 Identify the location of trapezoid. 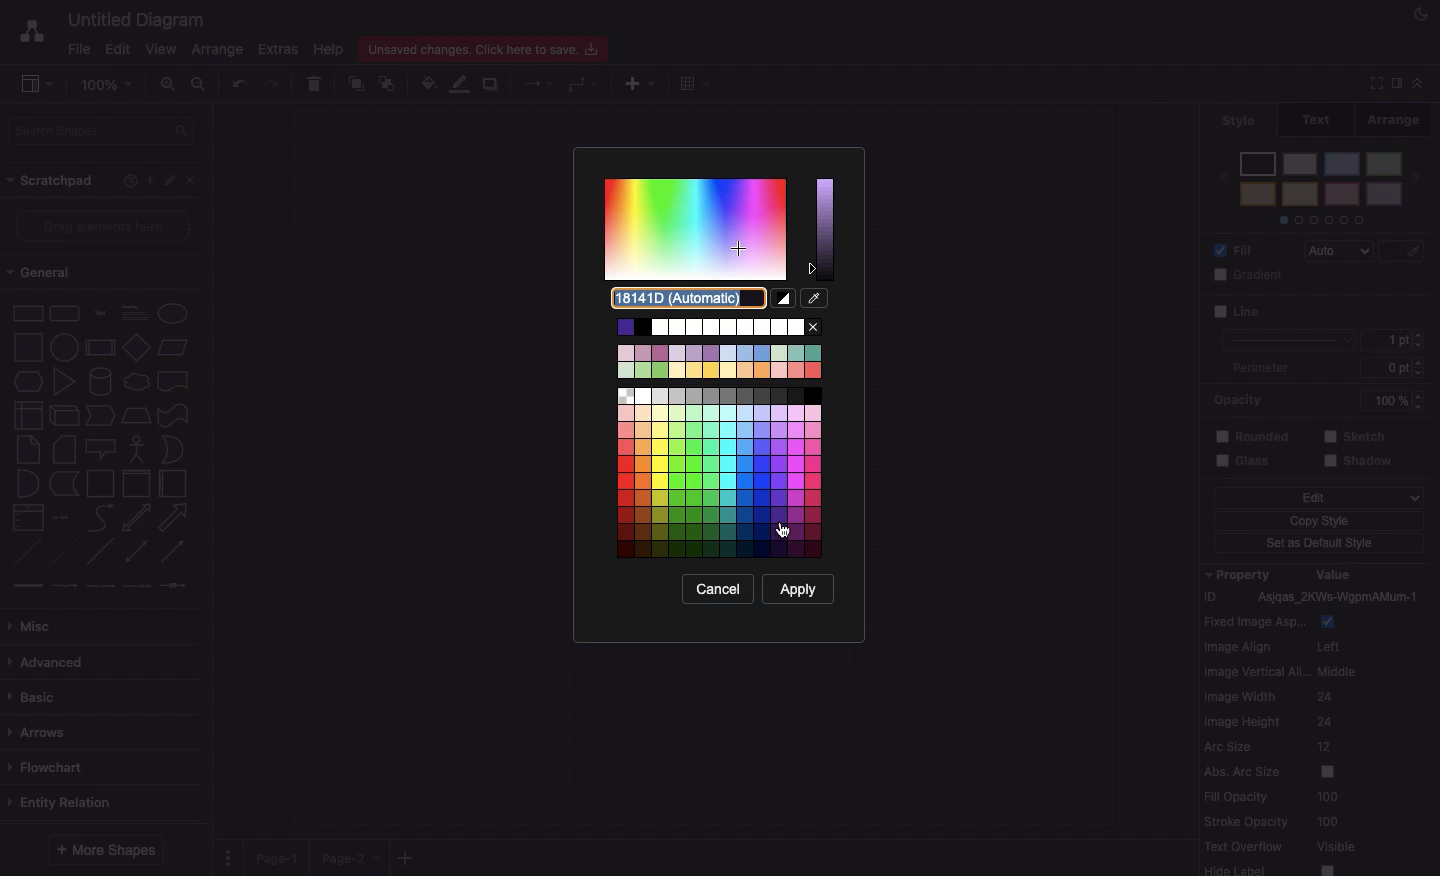
(135, 414).